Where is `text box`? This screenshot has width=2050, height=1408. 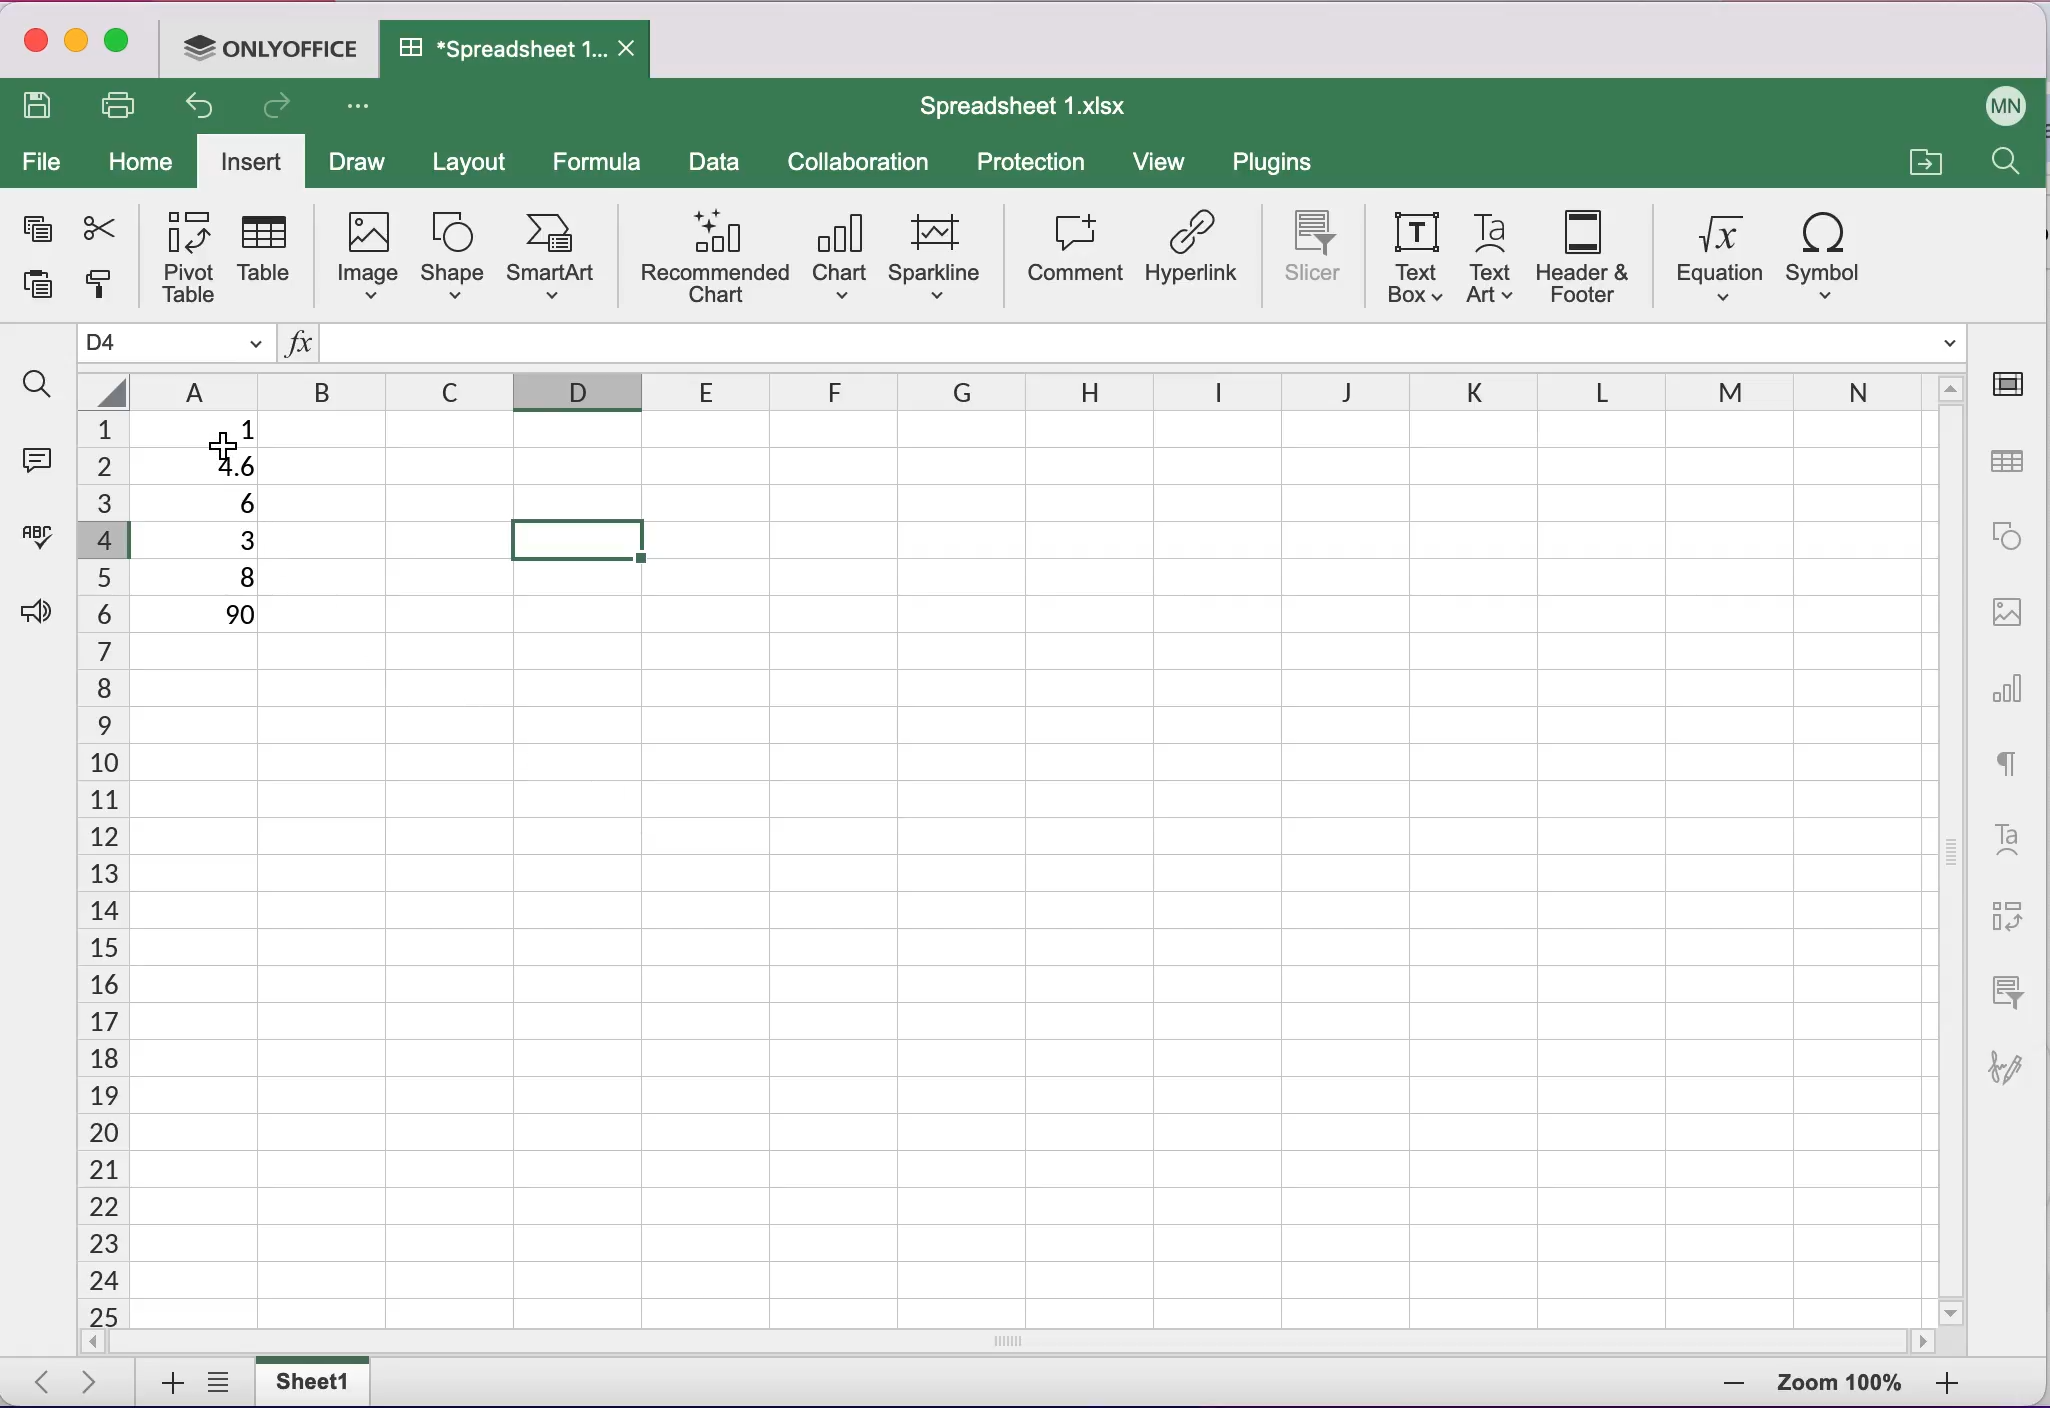
text box is located at coordinates (1411, 256).